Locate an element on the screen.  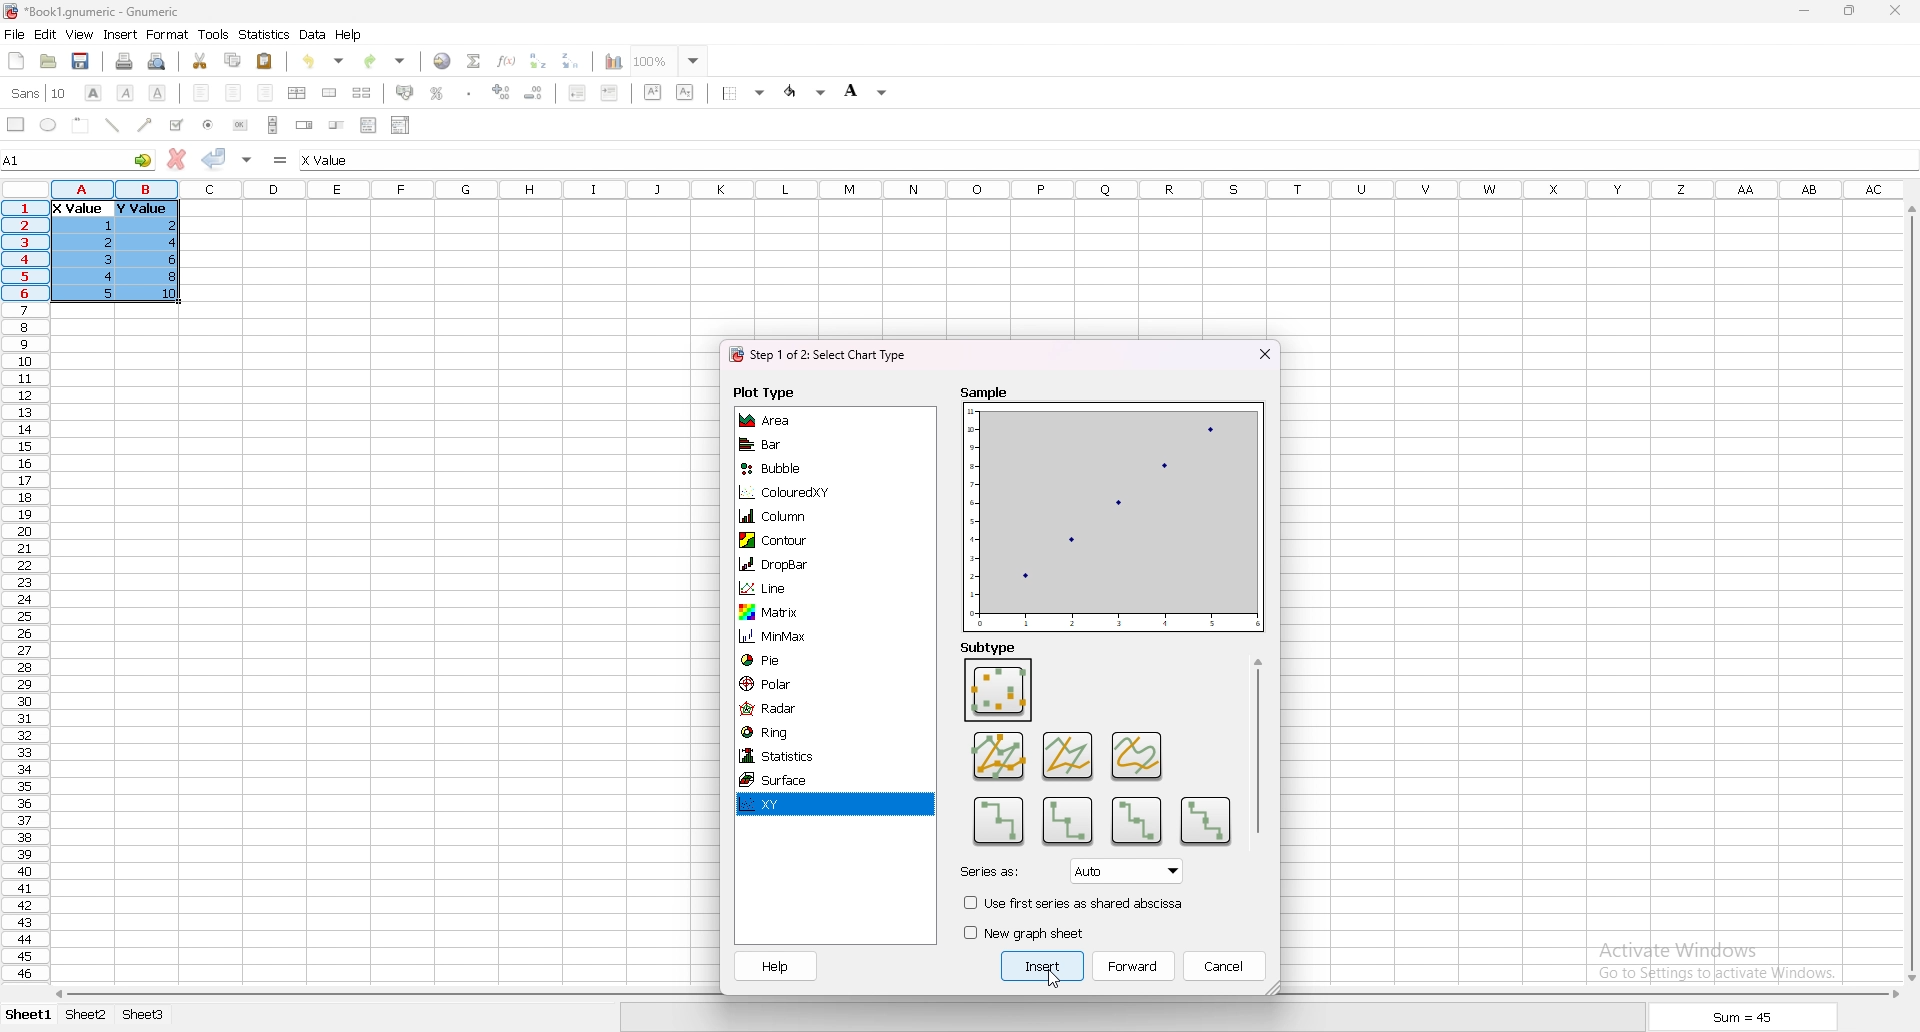
sample is located at coordinates (1112, 506).